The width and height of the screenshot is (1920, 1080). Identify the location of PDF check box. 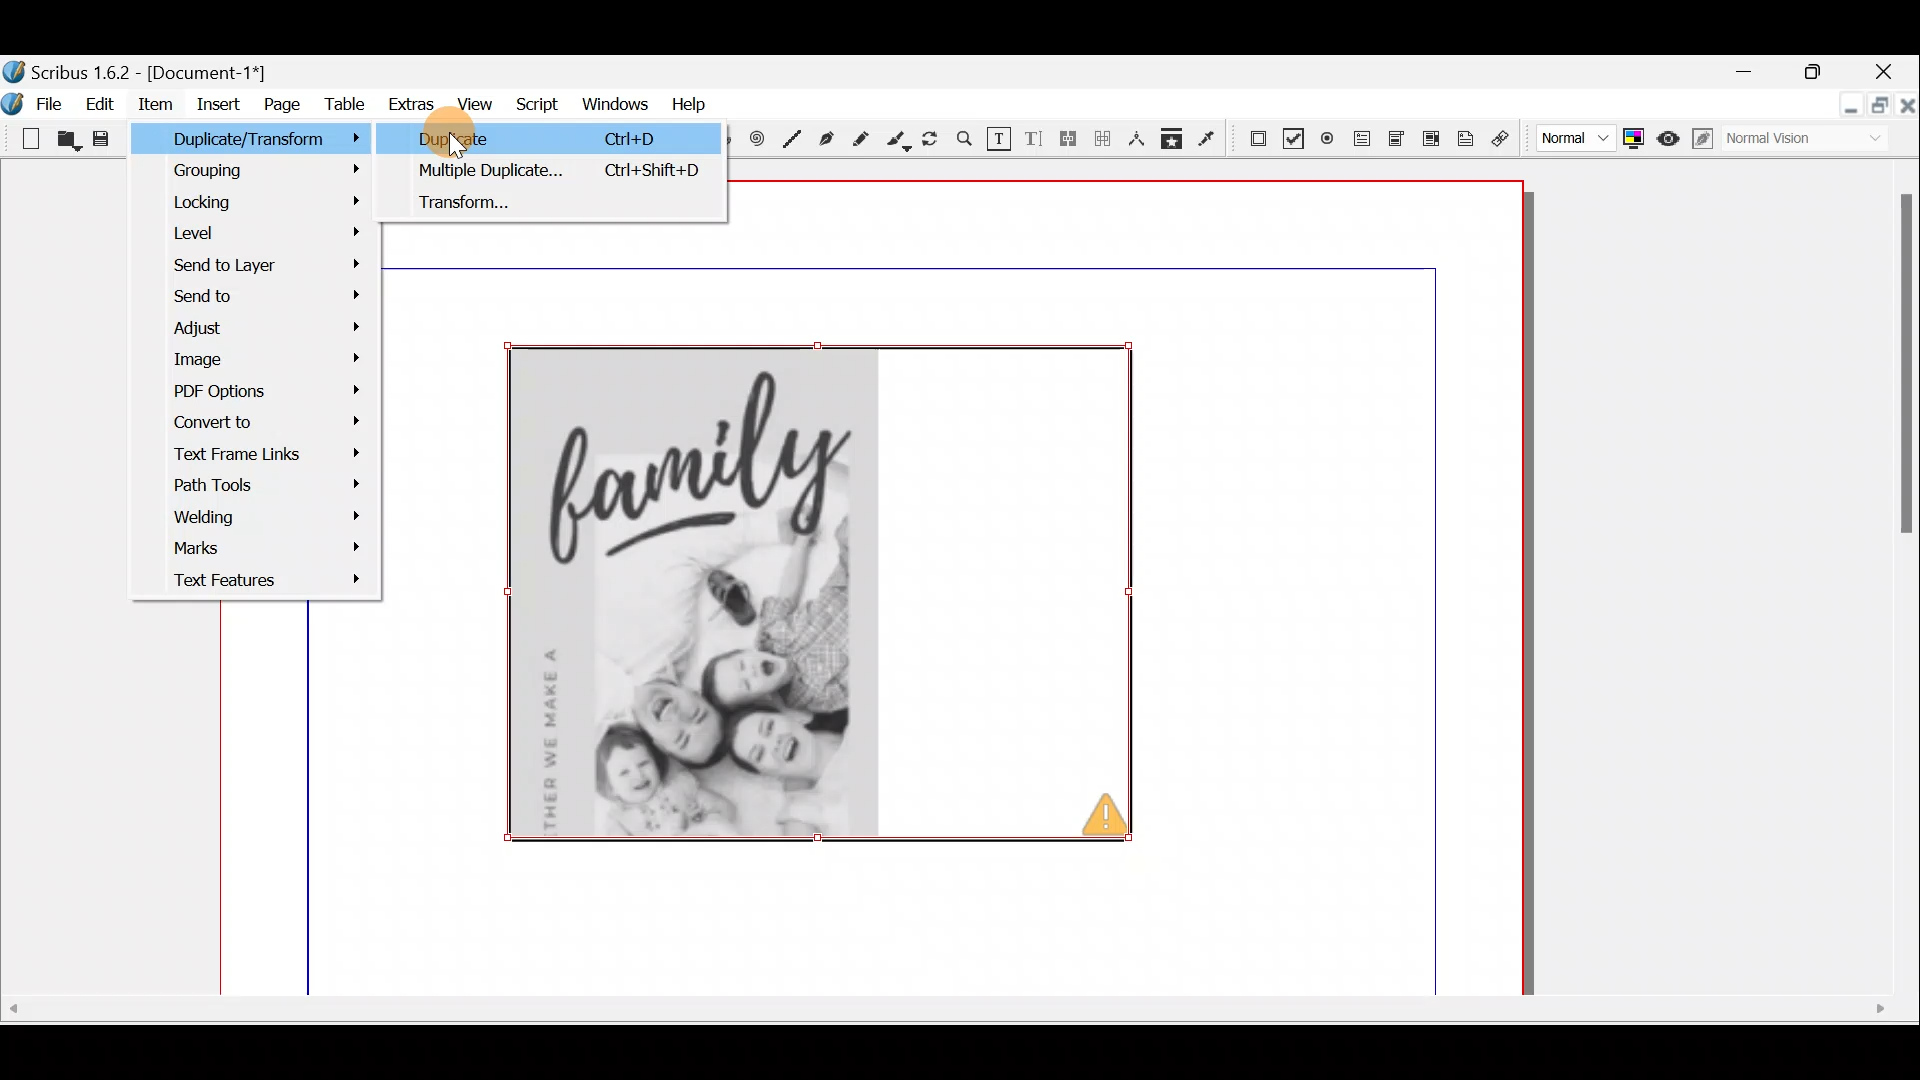
(1292, 135).